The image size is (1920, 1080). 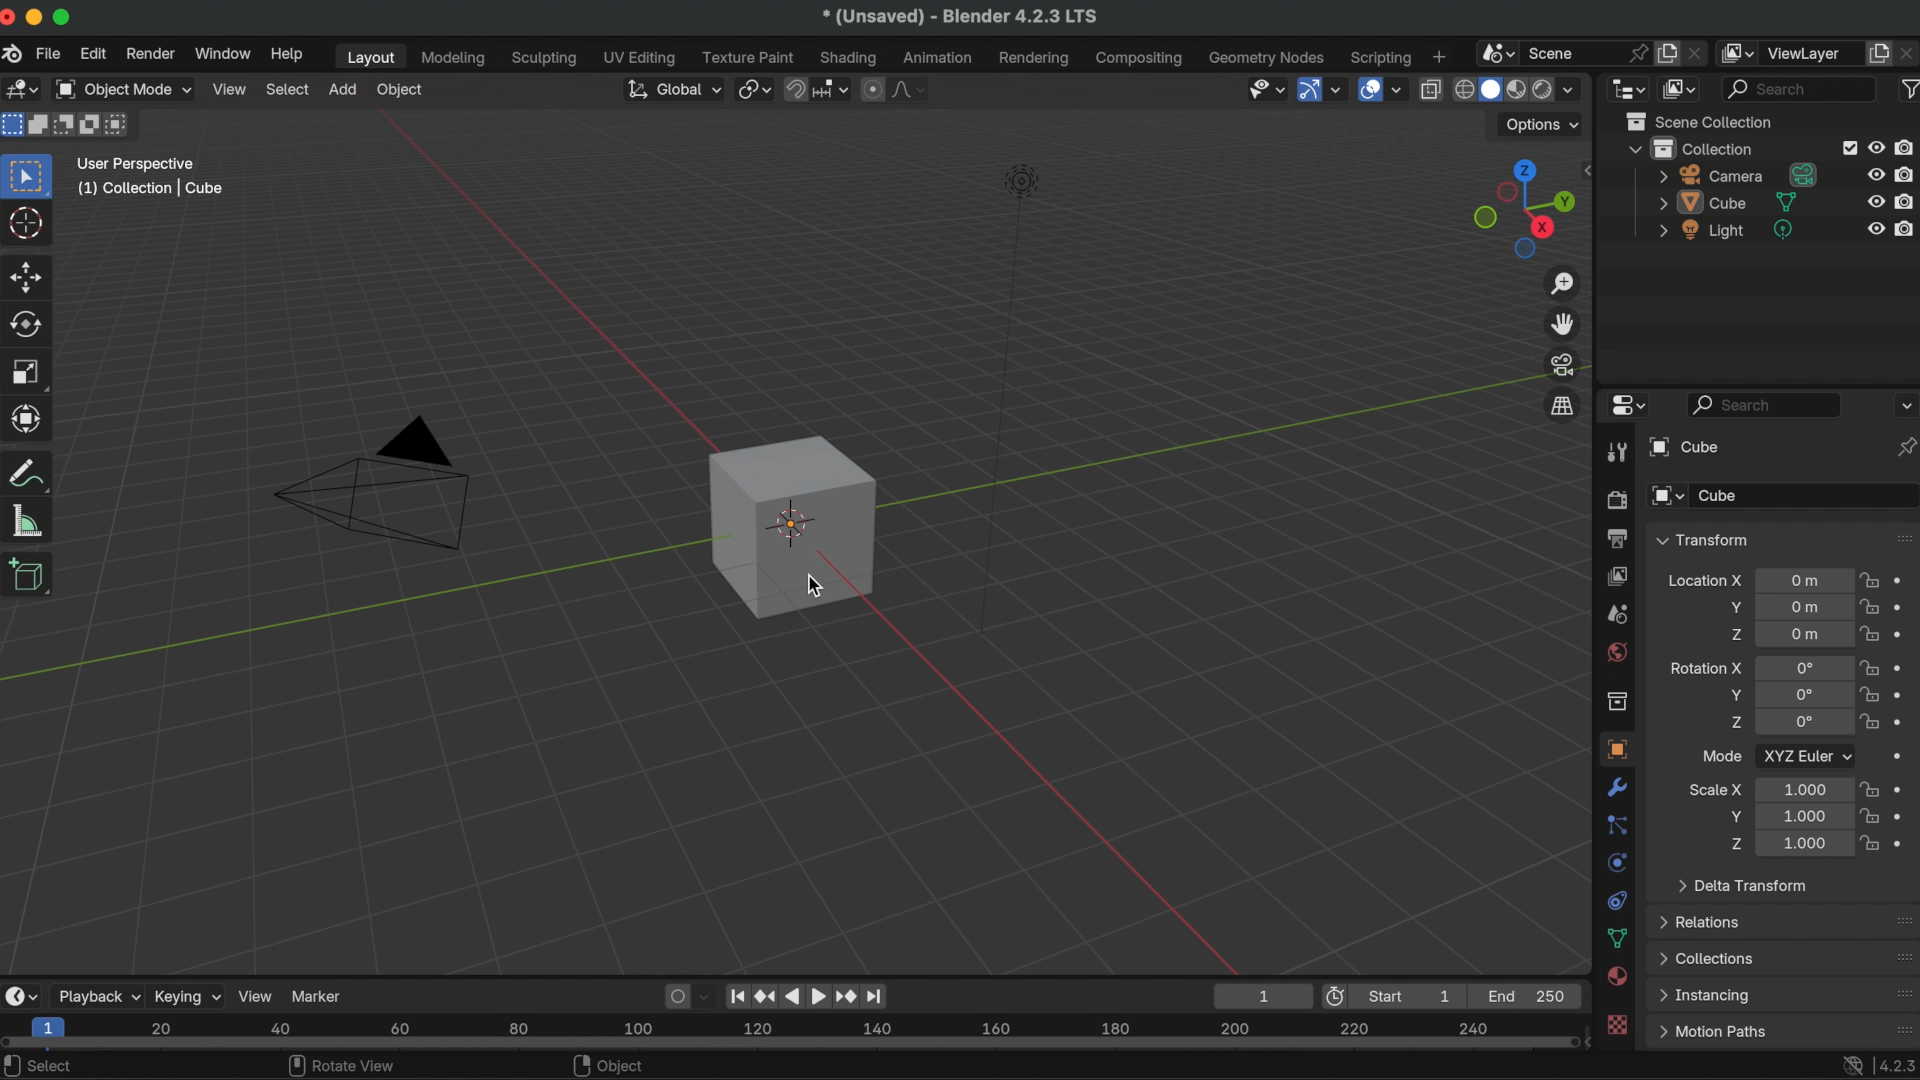 What do you see at coordinates (1704, 921) in the screenshot?
I see `relations` at bounding box center [1704, 921].